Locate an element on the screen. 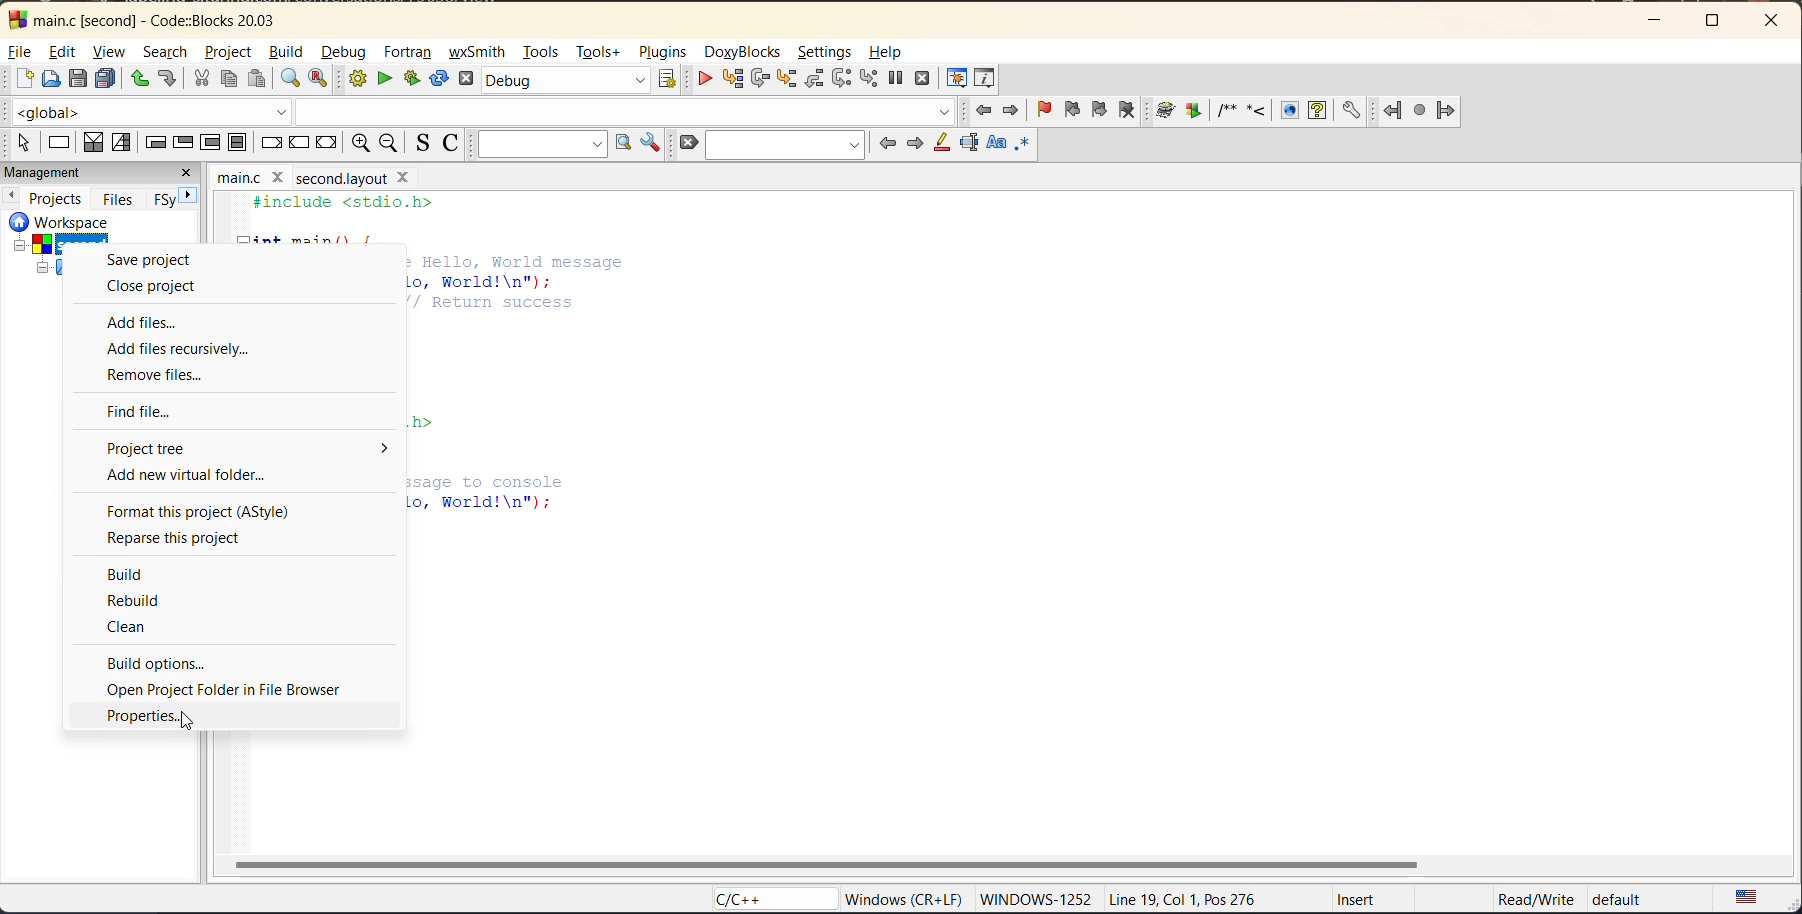  jump back is located at coordinates (987, 111).